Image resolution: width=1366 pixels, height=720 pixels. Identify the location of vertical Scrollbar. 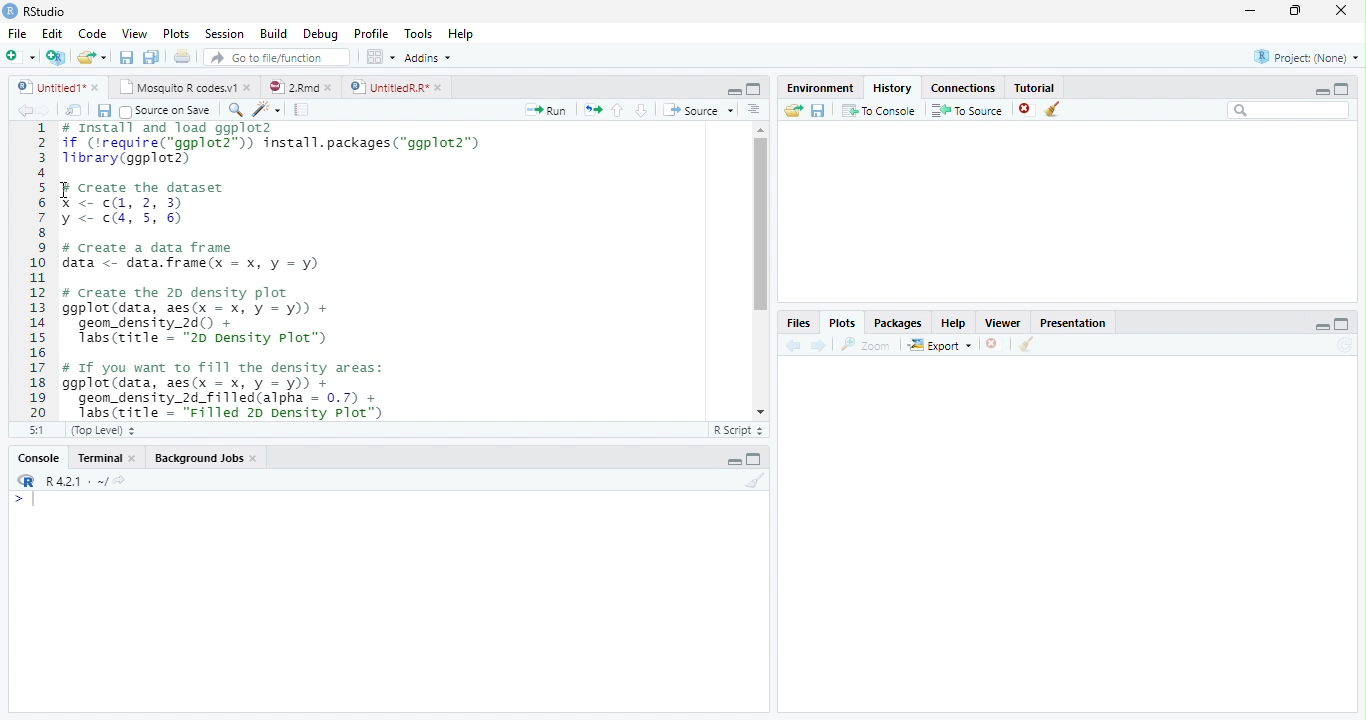
(758, 225).